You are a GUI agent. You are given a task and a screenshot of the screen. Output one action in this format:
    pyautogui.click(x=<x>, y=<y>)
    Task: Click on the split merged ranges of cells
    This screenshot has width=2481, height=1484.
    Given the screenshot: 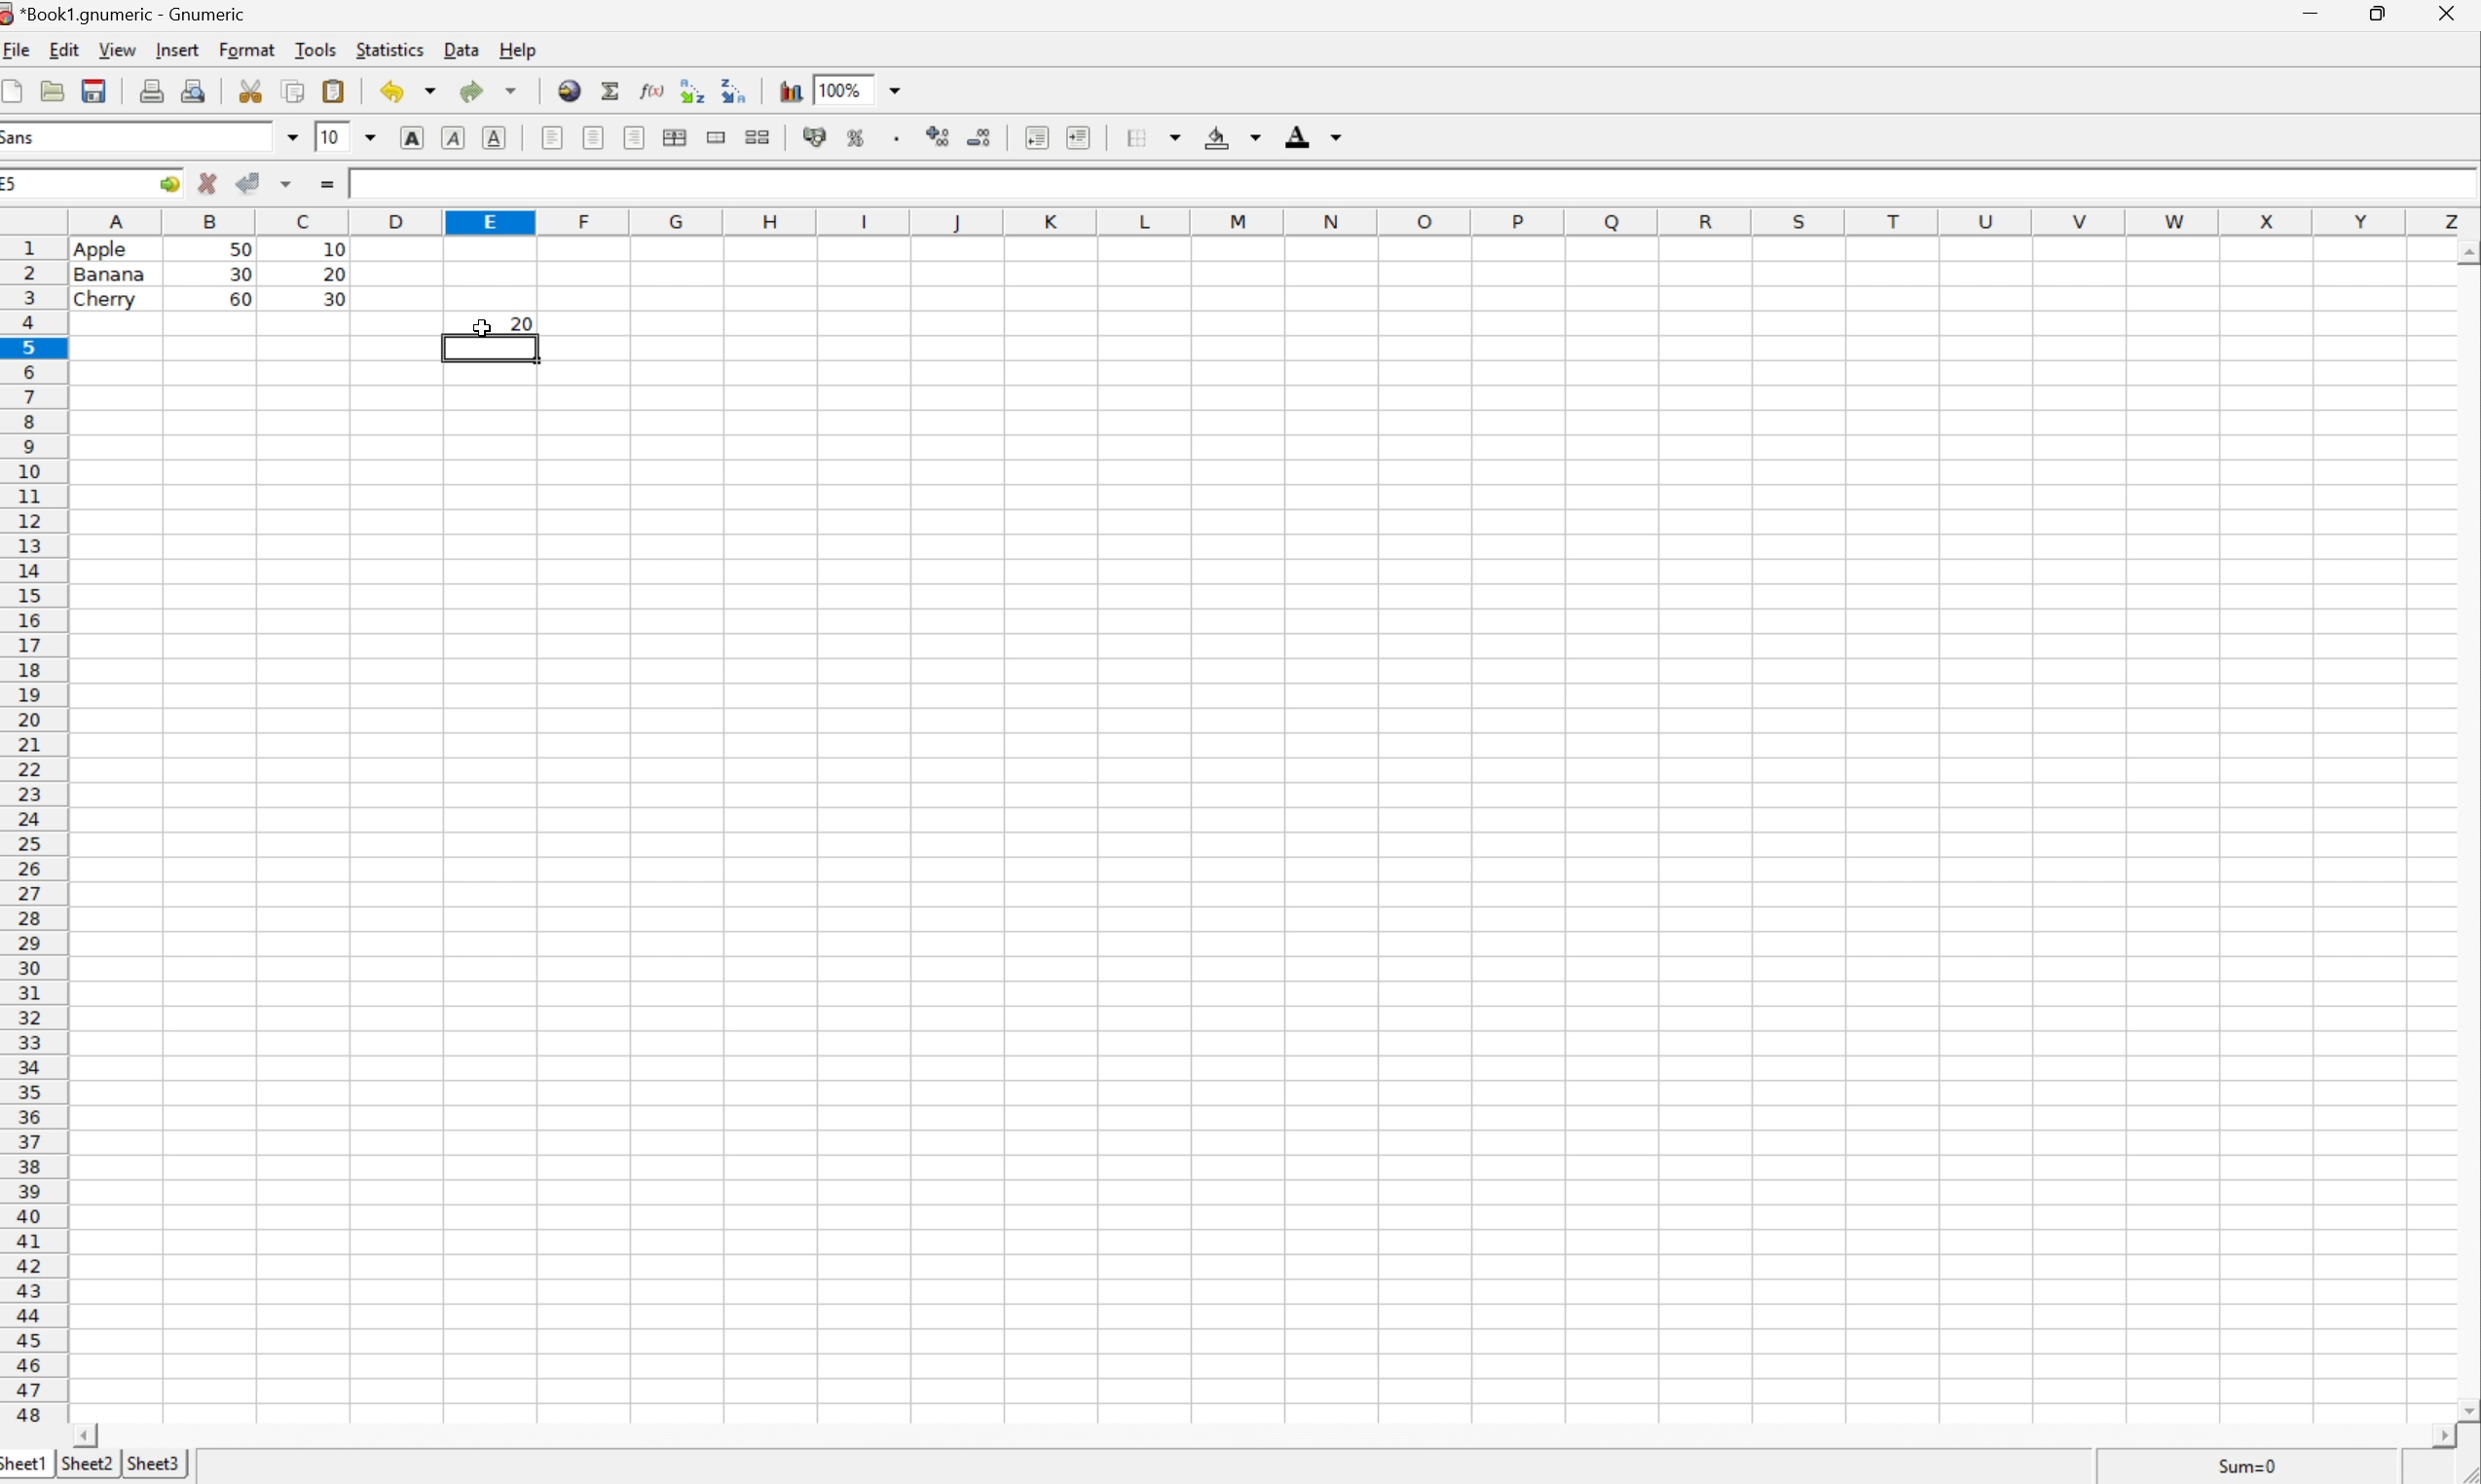 What is the action you would take?
    pyautogui.click(x=760, y=137)
    